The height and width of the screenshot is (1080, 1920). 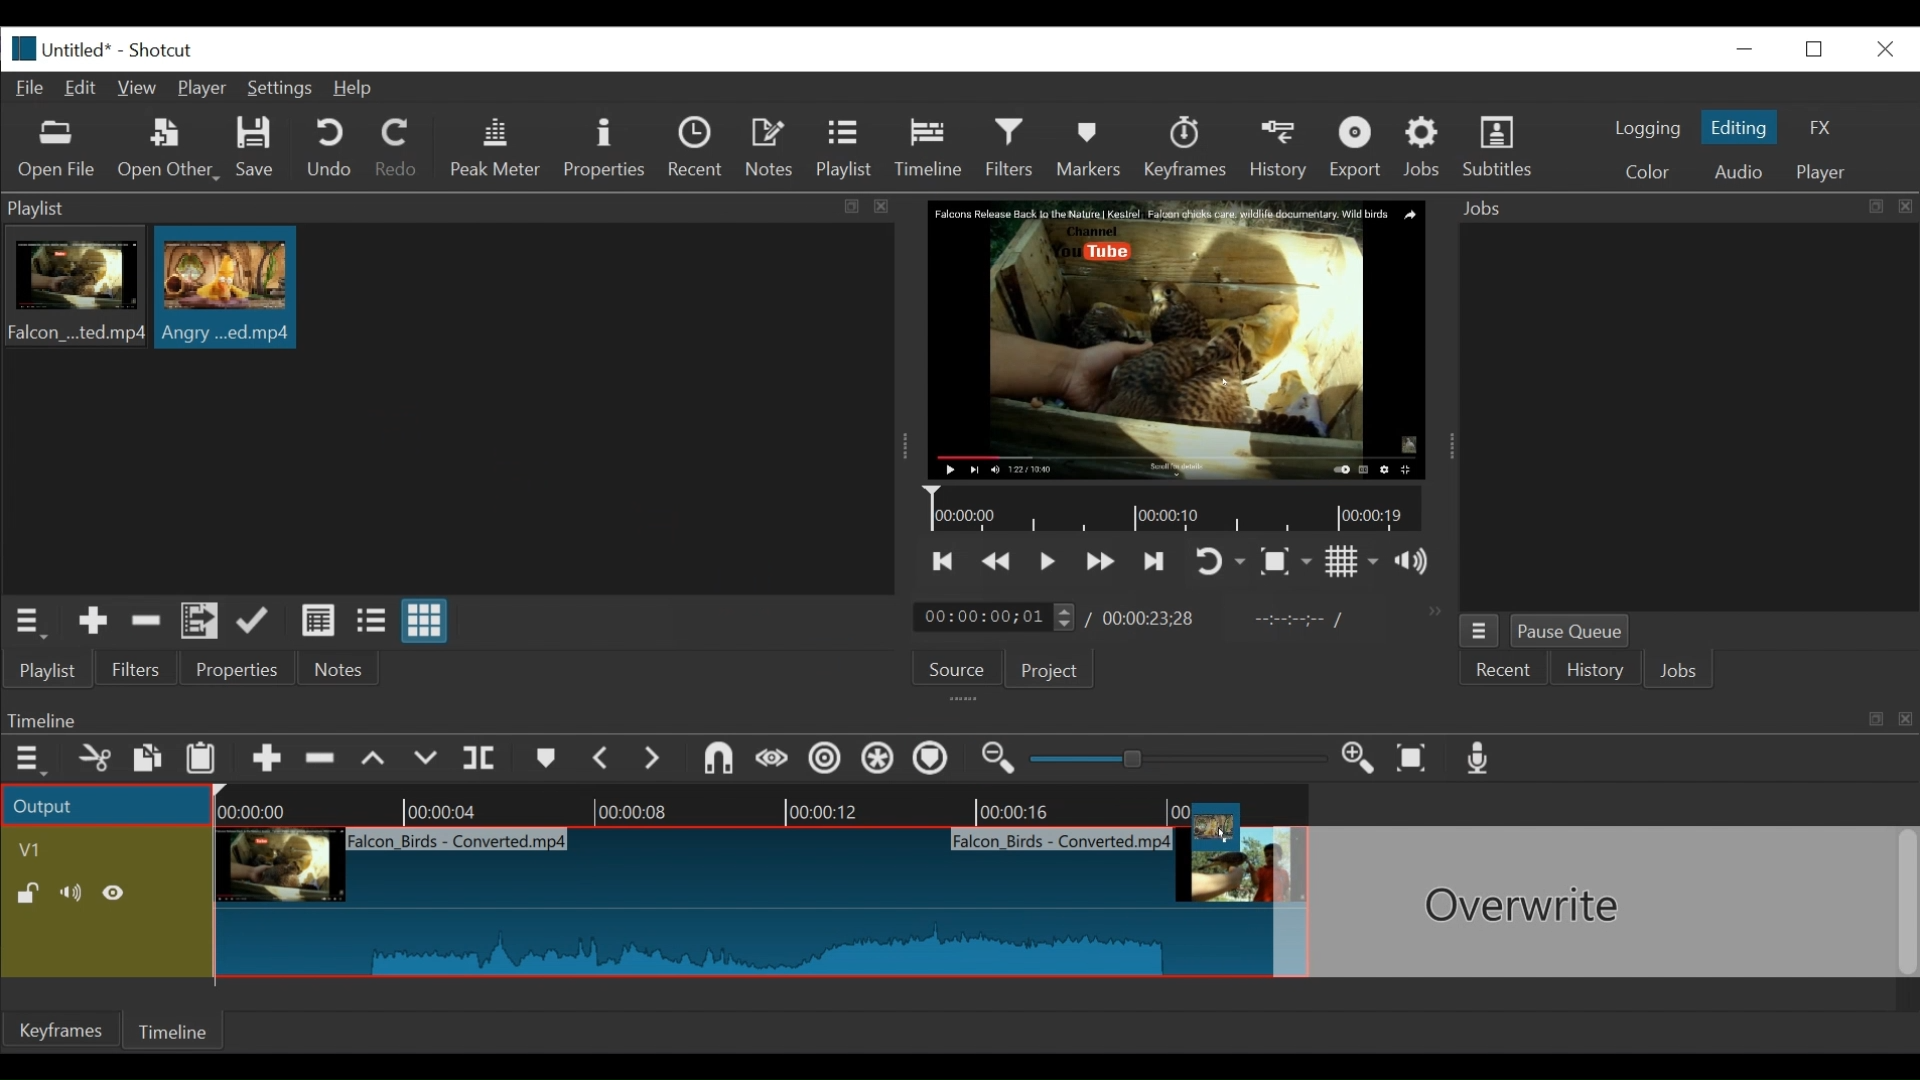 What do you see at coordinates (207, 90) in the screenshot?
I see `Player` at bounding box center [207, 90].